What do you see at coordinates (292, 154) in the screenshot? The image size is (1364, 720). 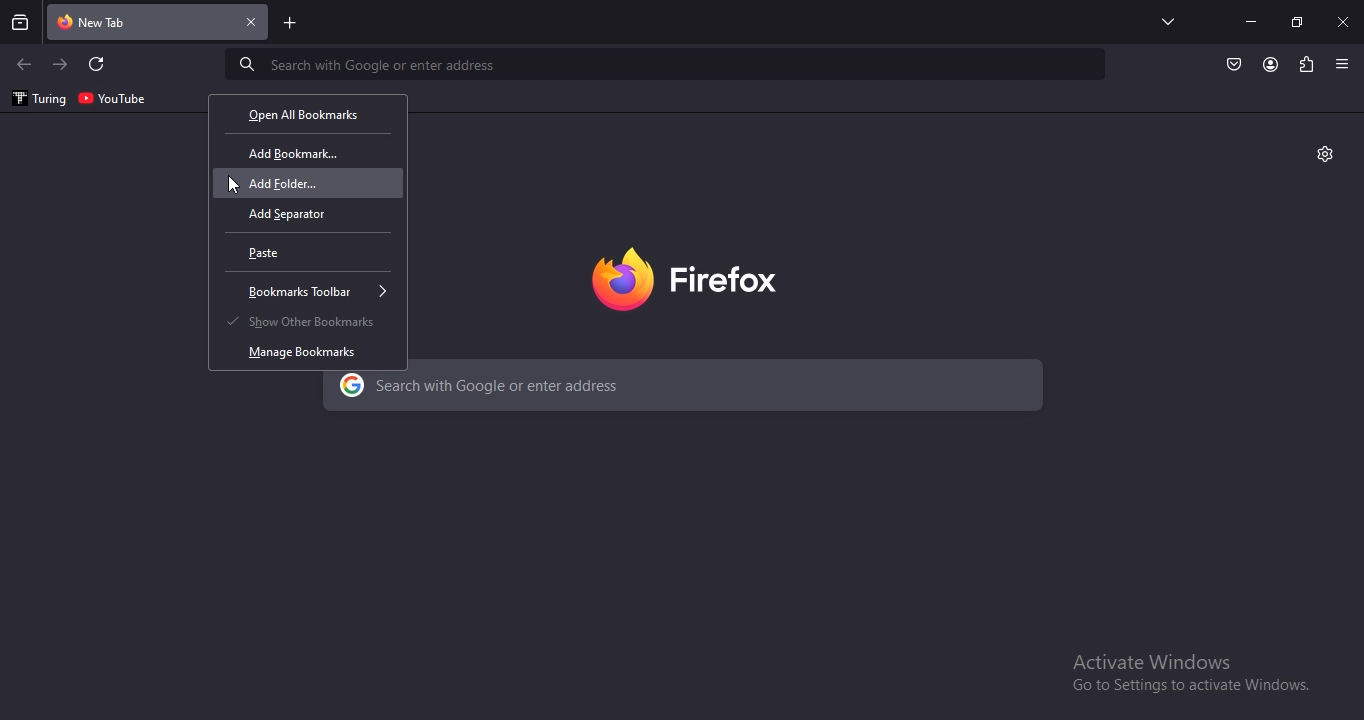 I see `add bookmark` at bounding box center [292, 154].